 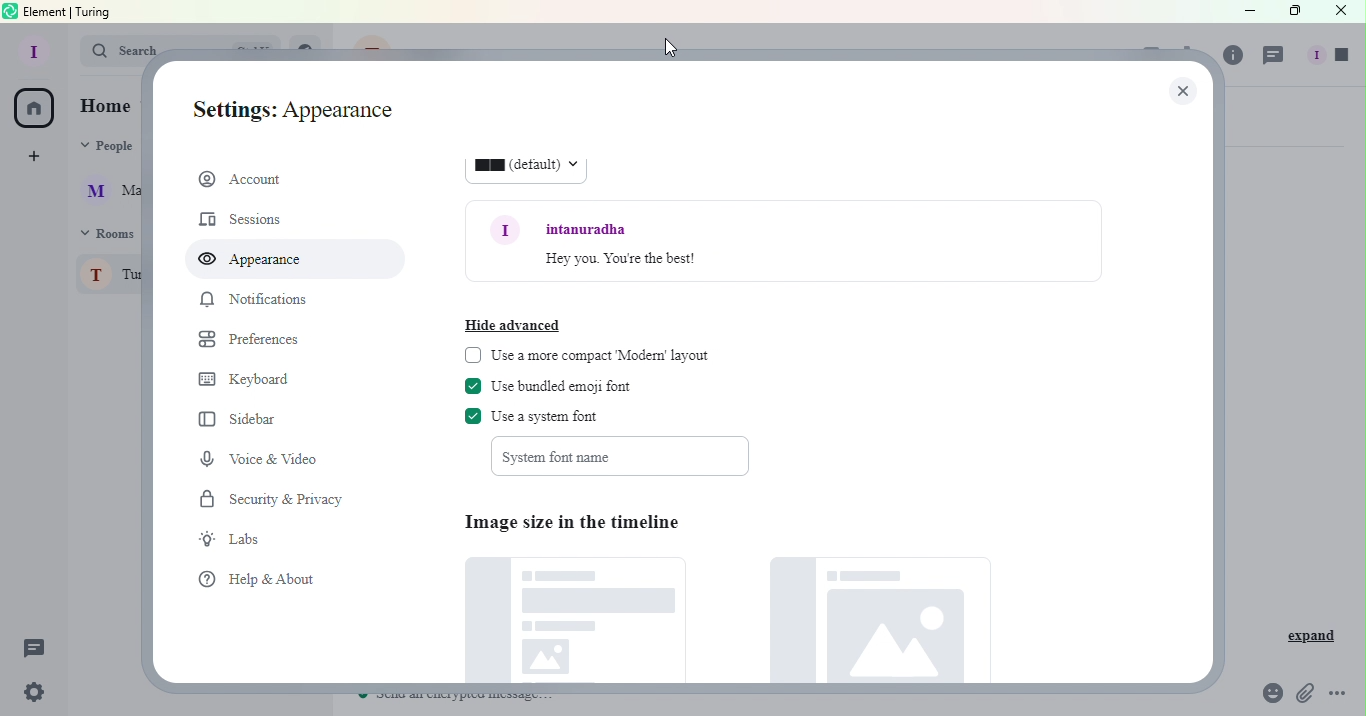 What do you see at coordinates (668, 50) in the screenshot?
I see `Cursor` at bounding box center [668, 50].